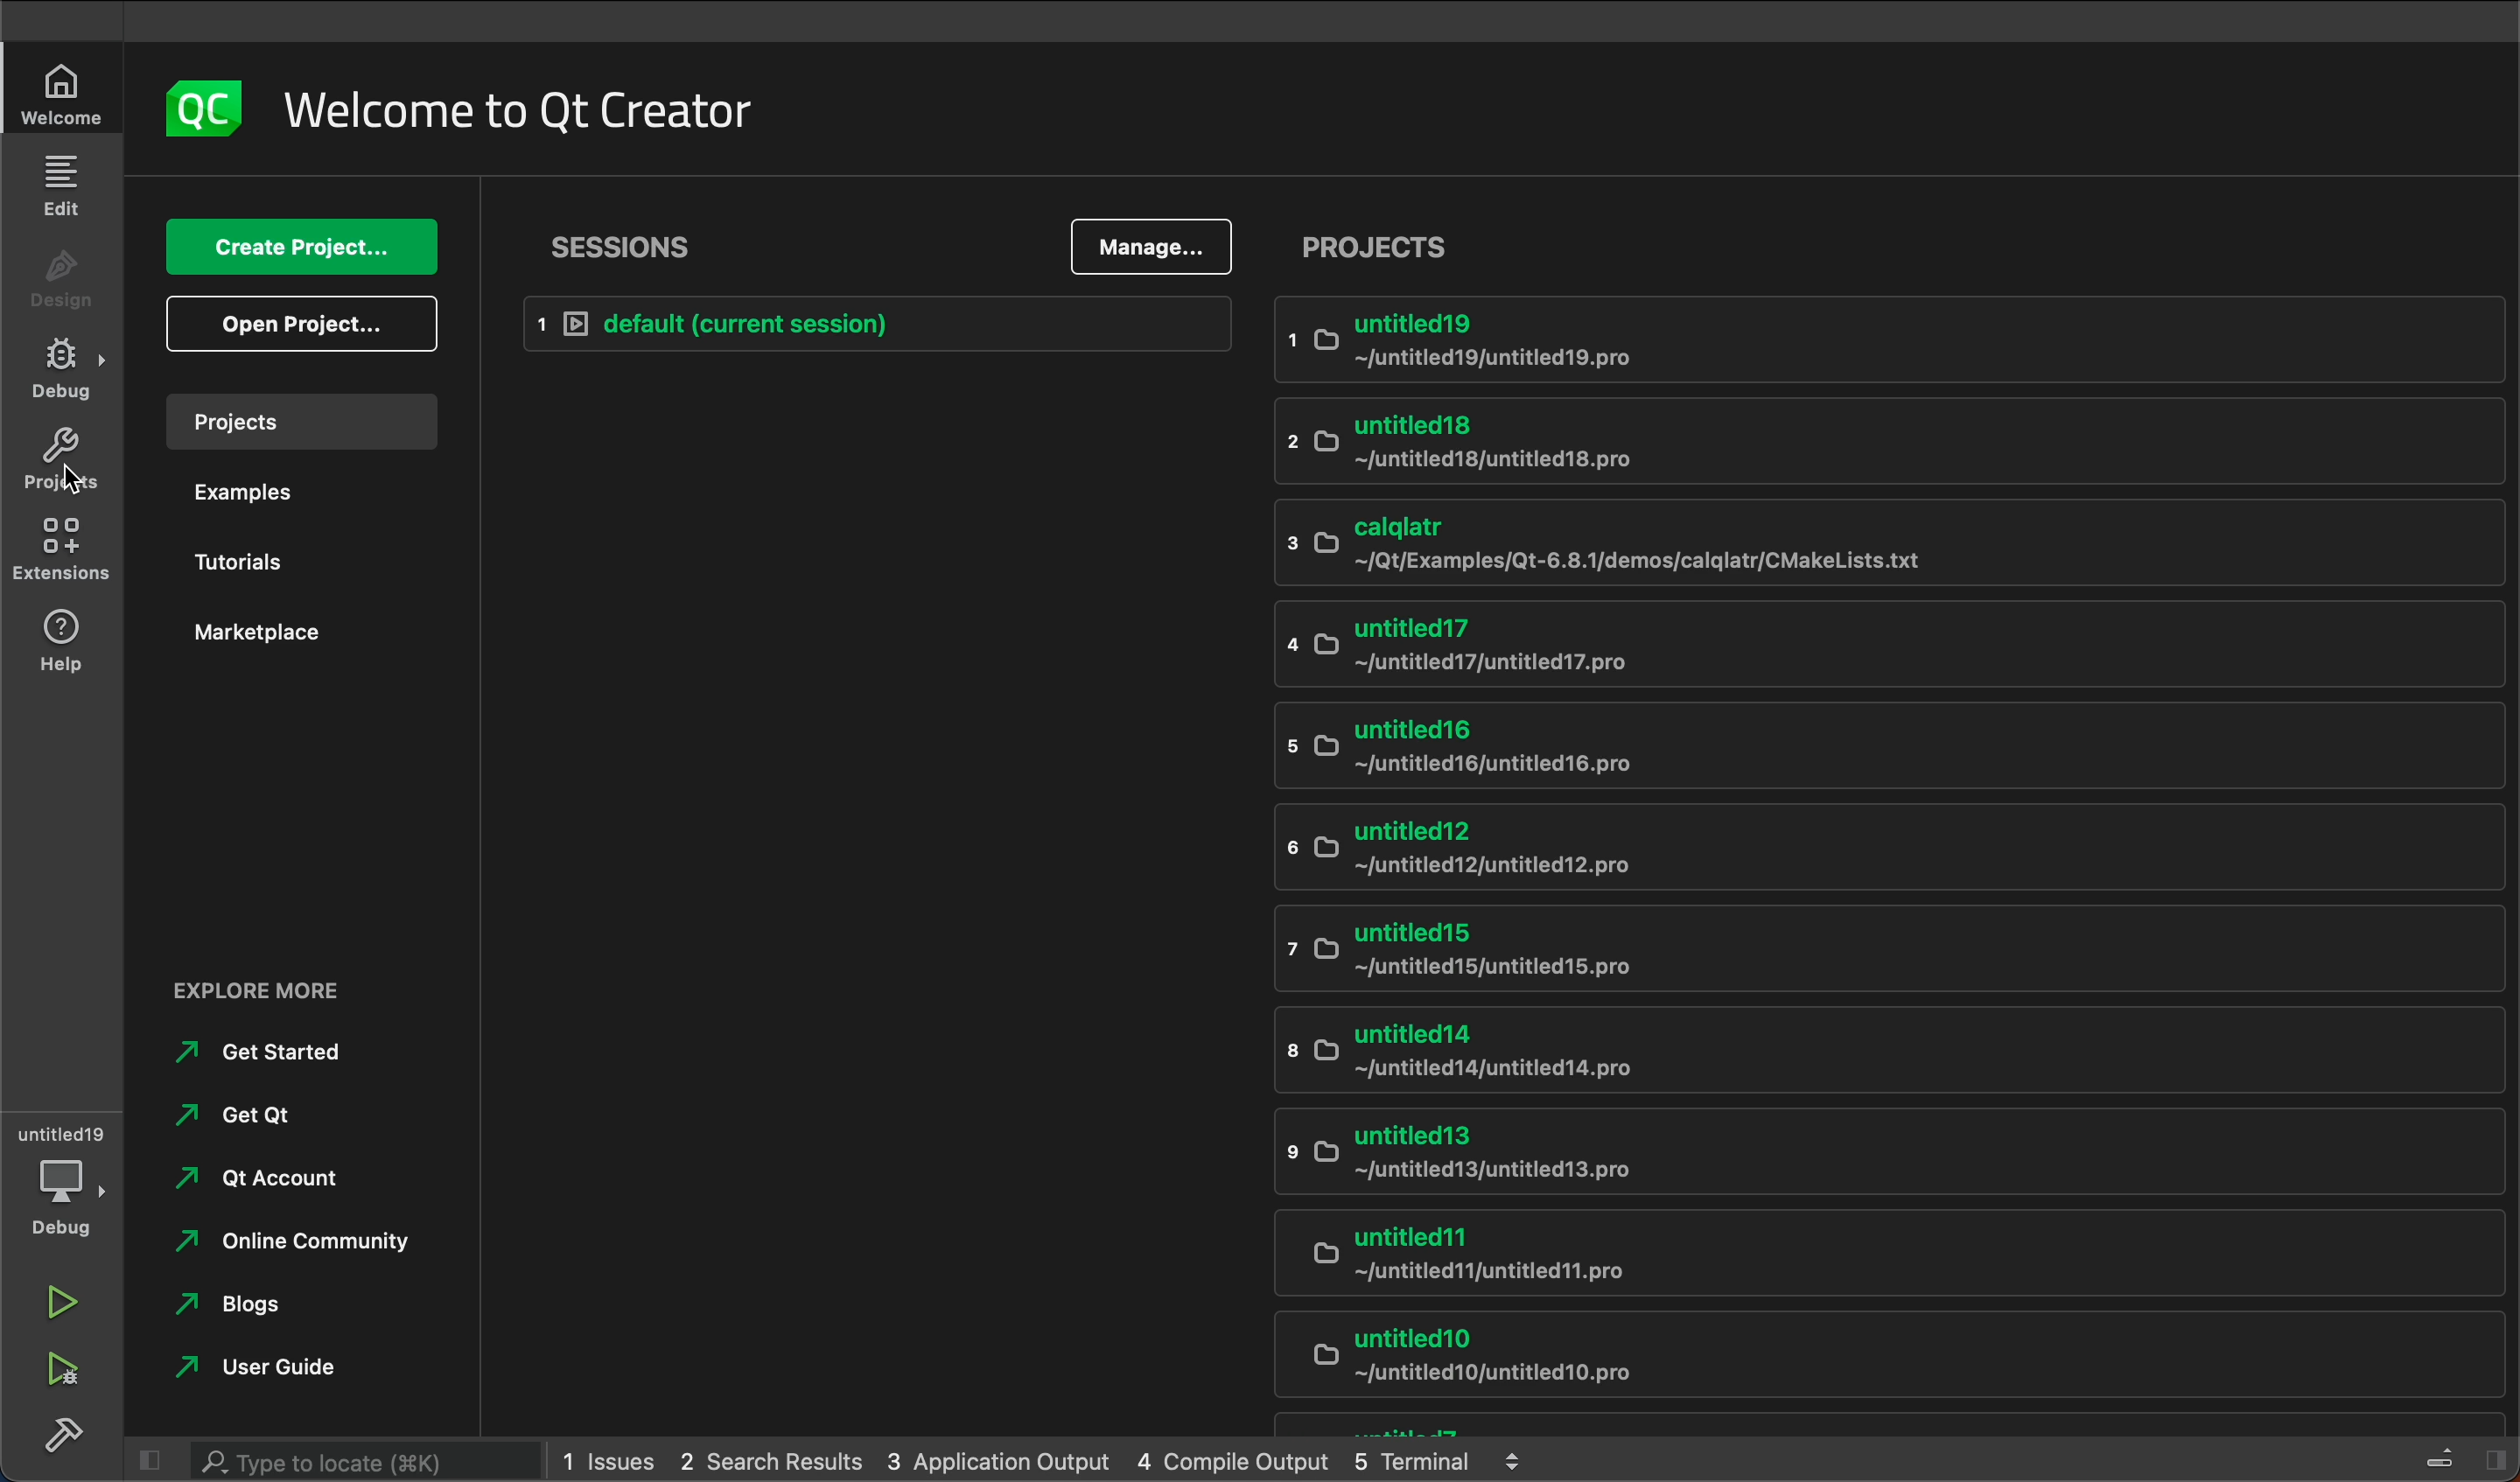 This screenshot has height=1482, width=2520. I want to click on projects, so click(1891, 244).